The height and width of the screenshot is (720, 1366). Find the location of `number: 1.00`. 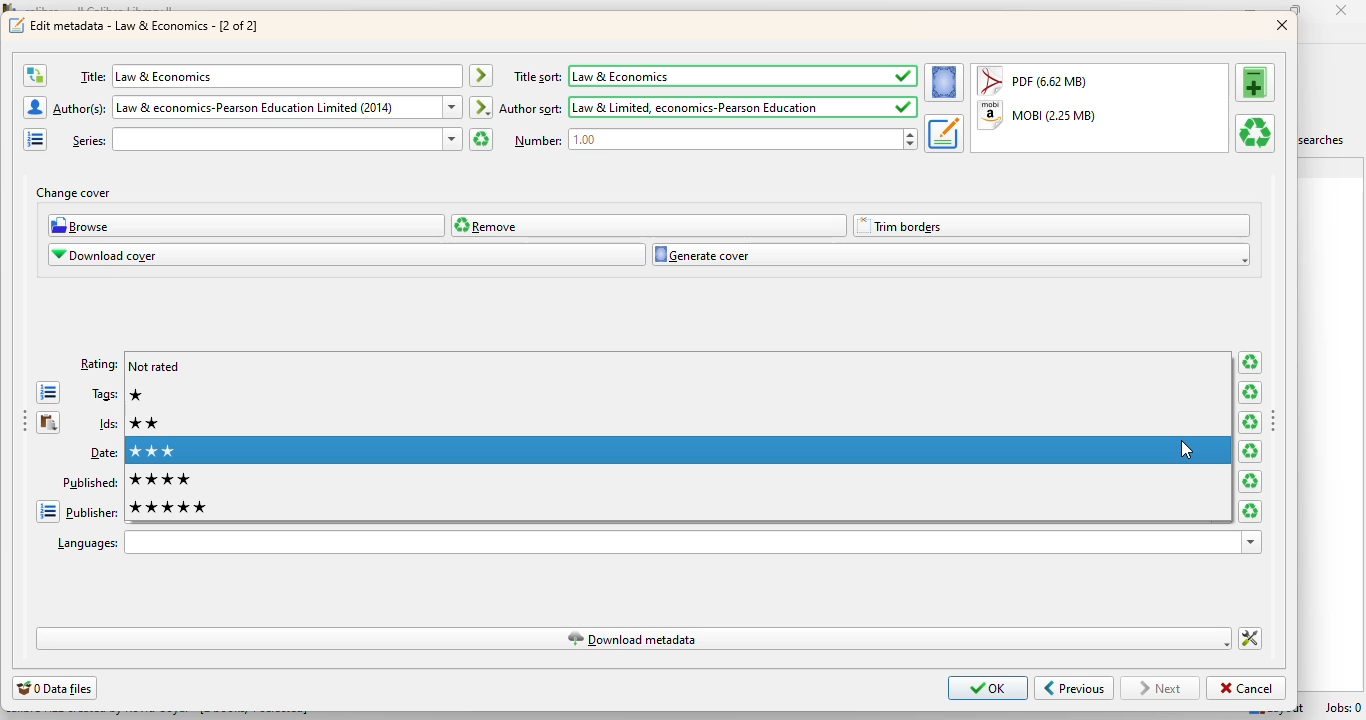

number: 1.00 is located at coordinates (713, 140).